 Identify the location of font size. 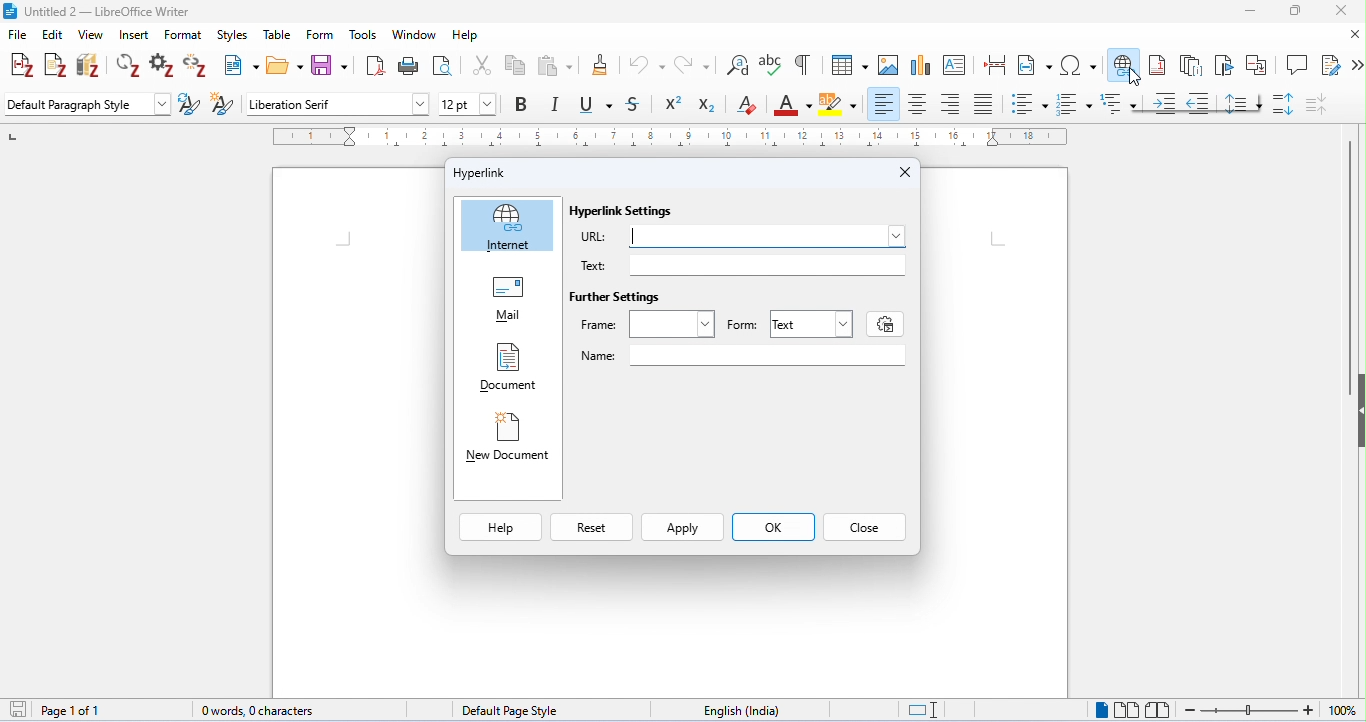
(472, 105).